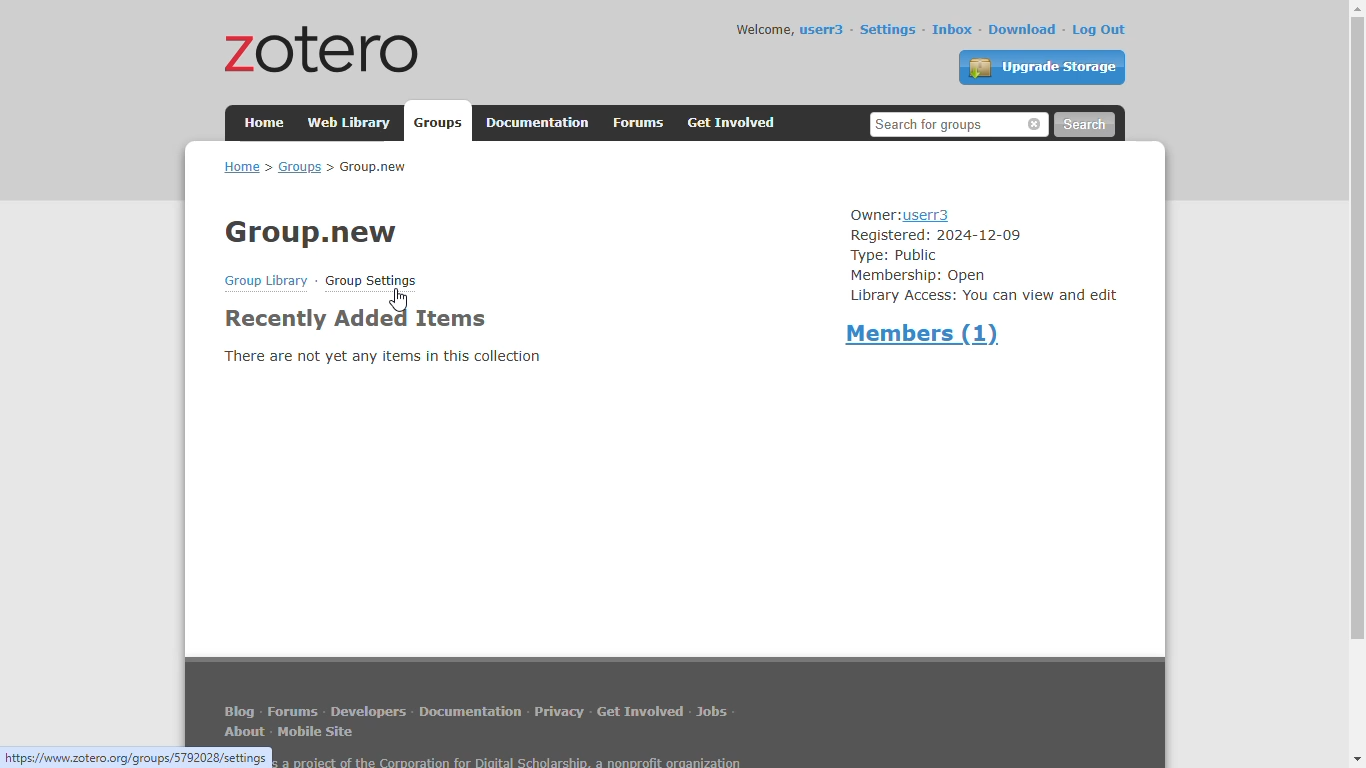 The width and height of the screenshot is (1366, 768). Describe the element at coordinates (240, 710) in the screenshot. I see `blog` at that location.